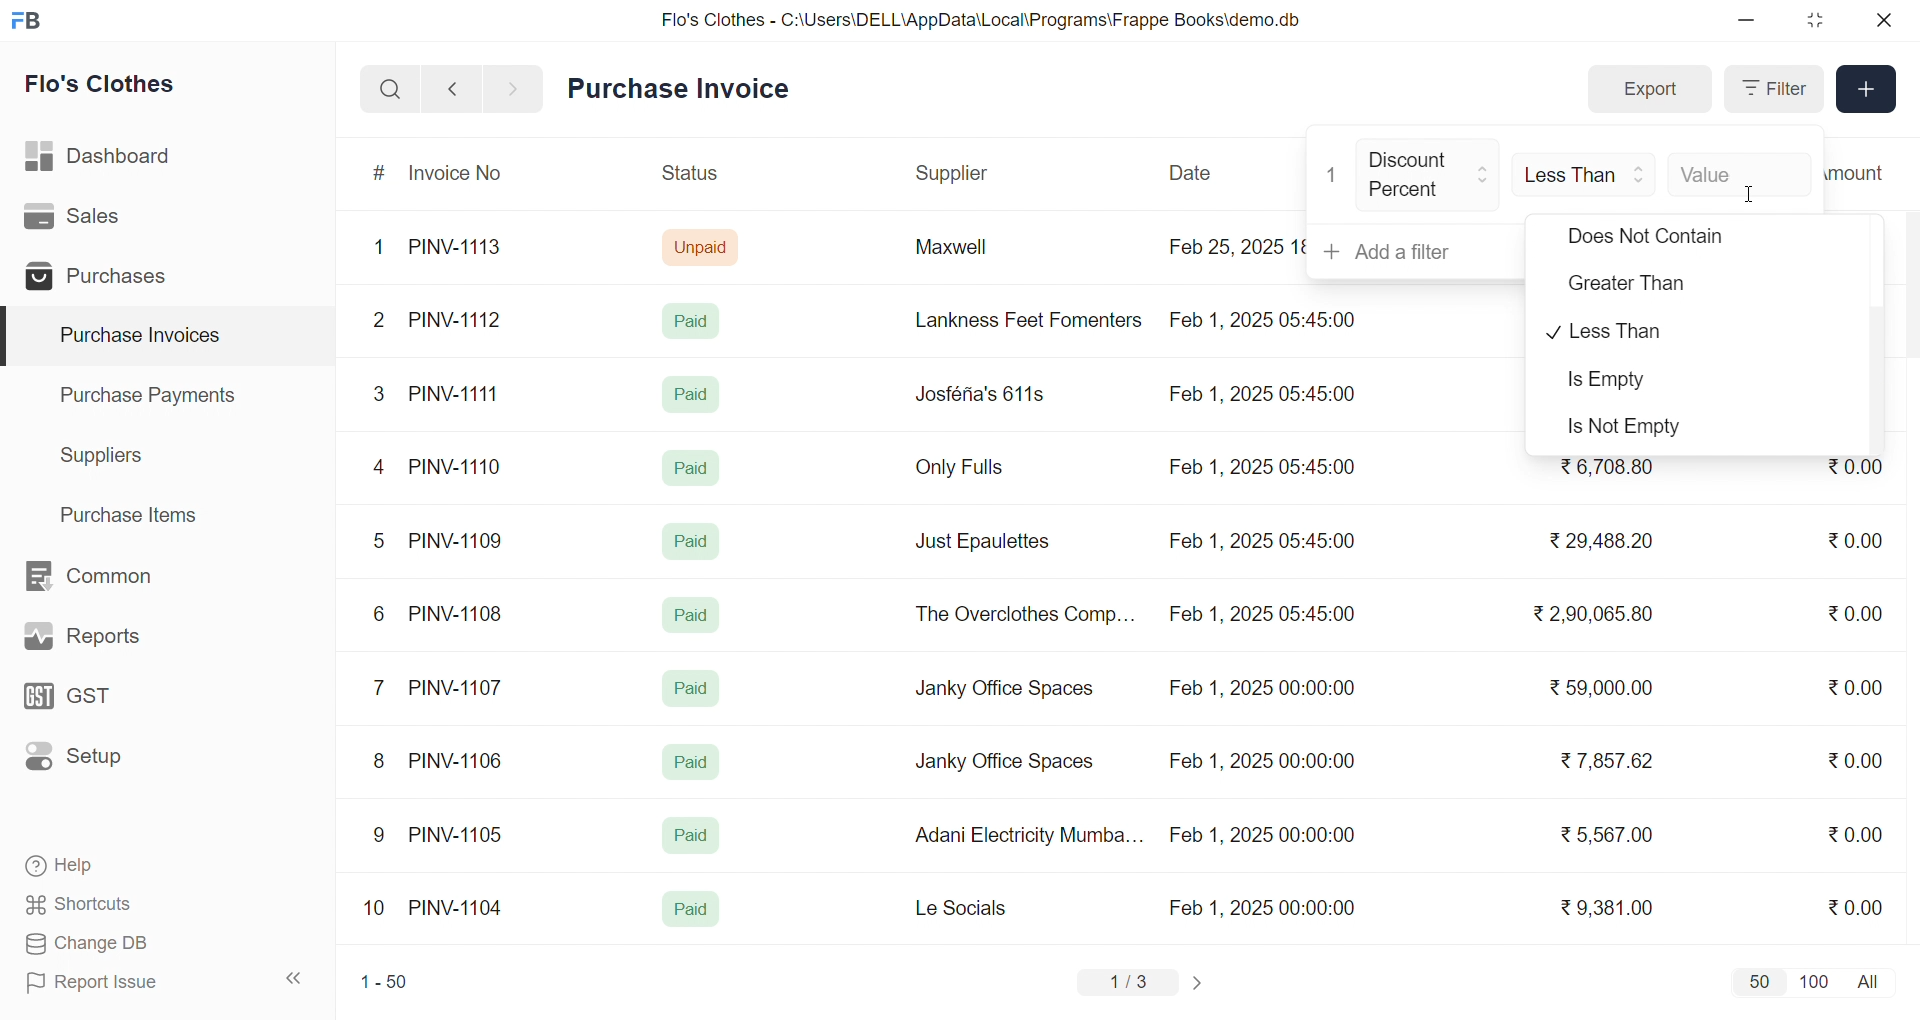  I want to click on Sales, so click(103, 220).